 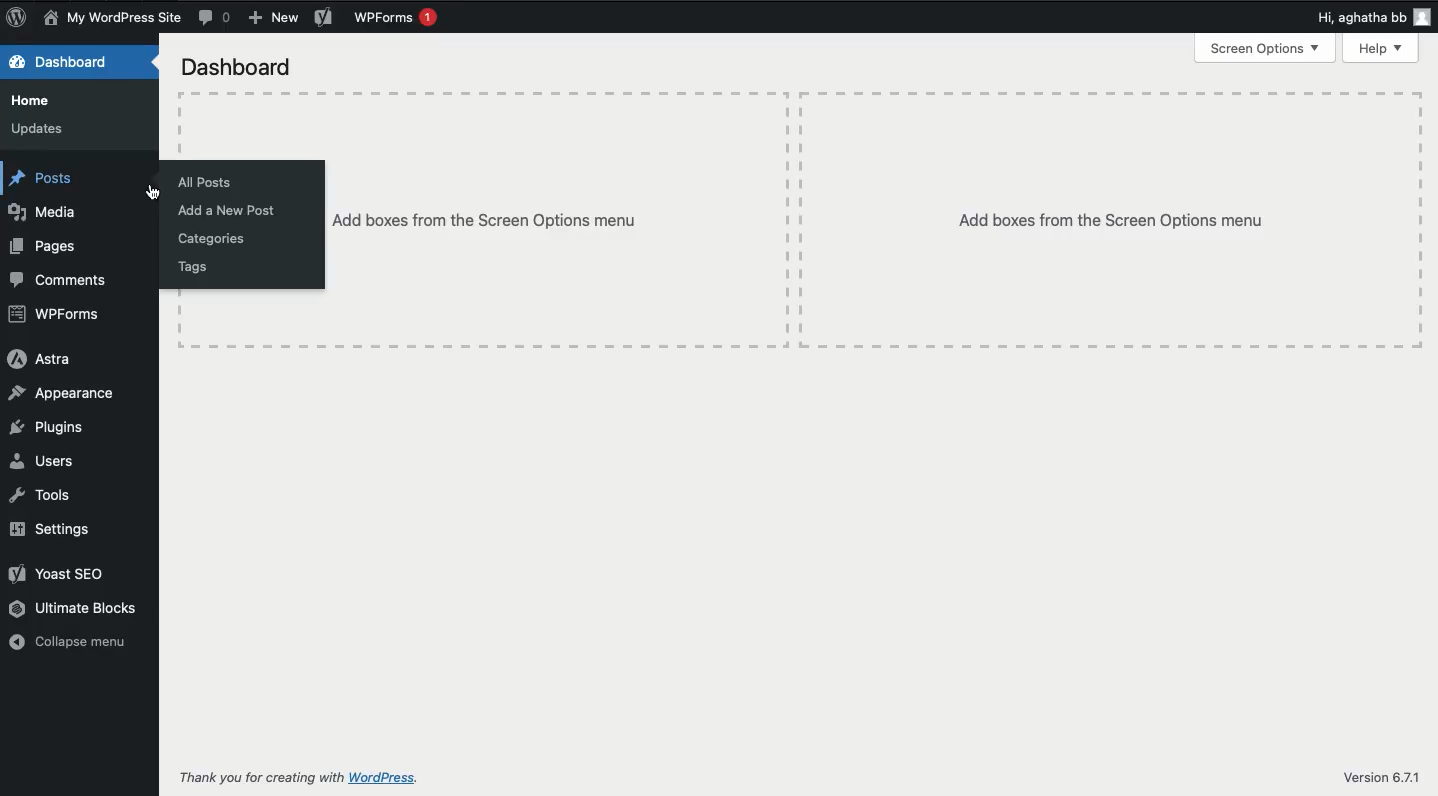 What do you see at coordinates (31, 99) in the screenshot?
I see `Home` at bounding box center [31, 99].